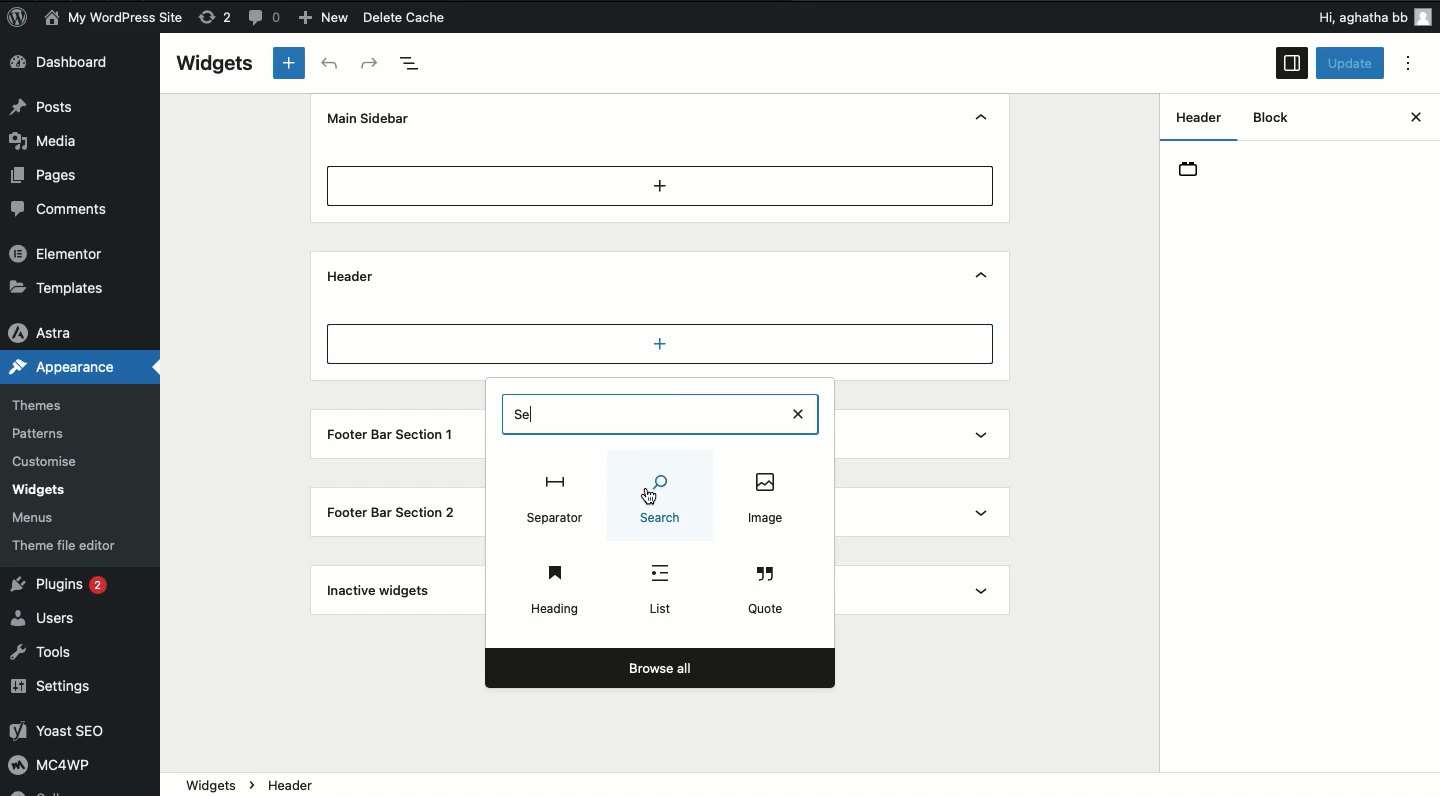 This screenshot has width=1440, height=796. What do you see at coordinates (665, 348) in the screenshot?
I see `add new block` at bounding box center [665, 348].